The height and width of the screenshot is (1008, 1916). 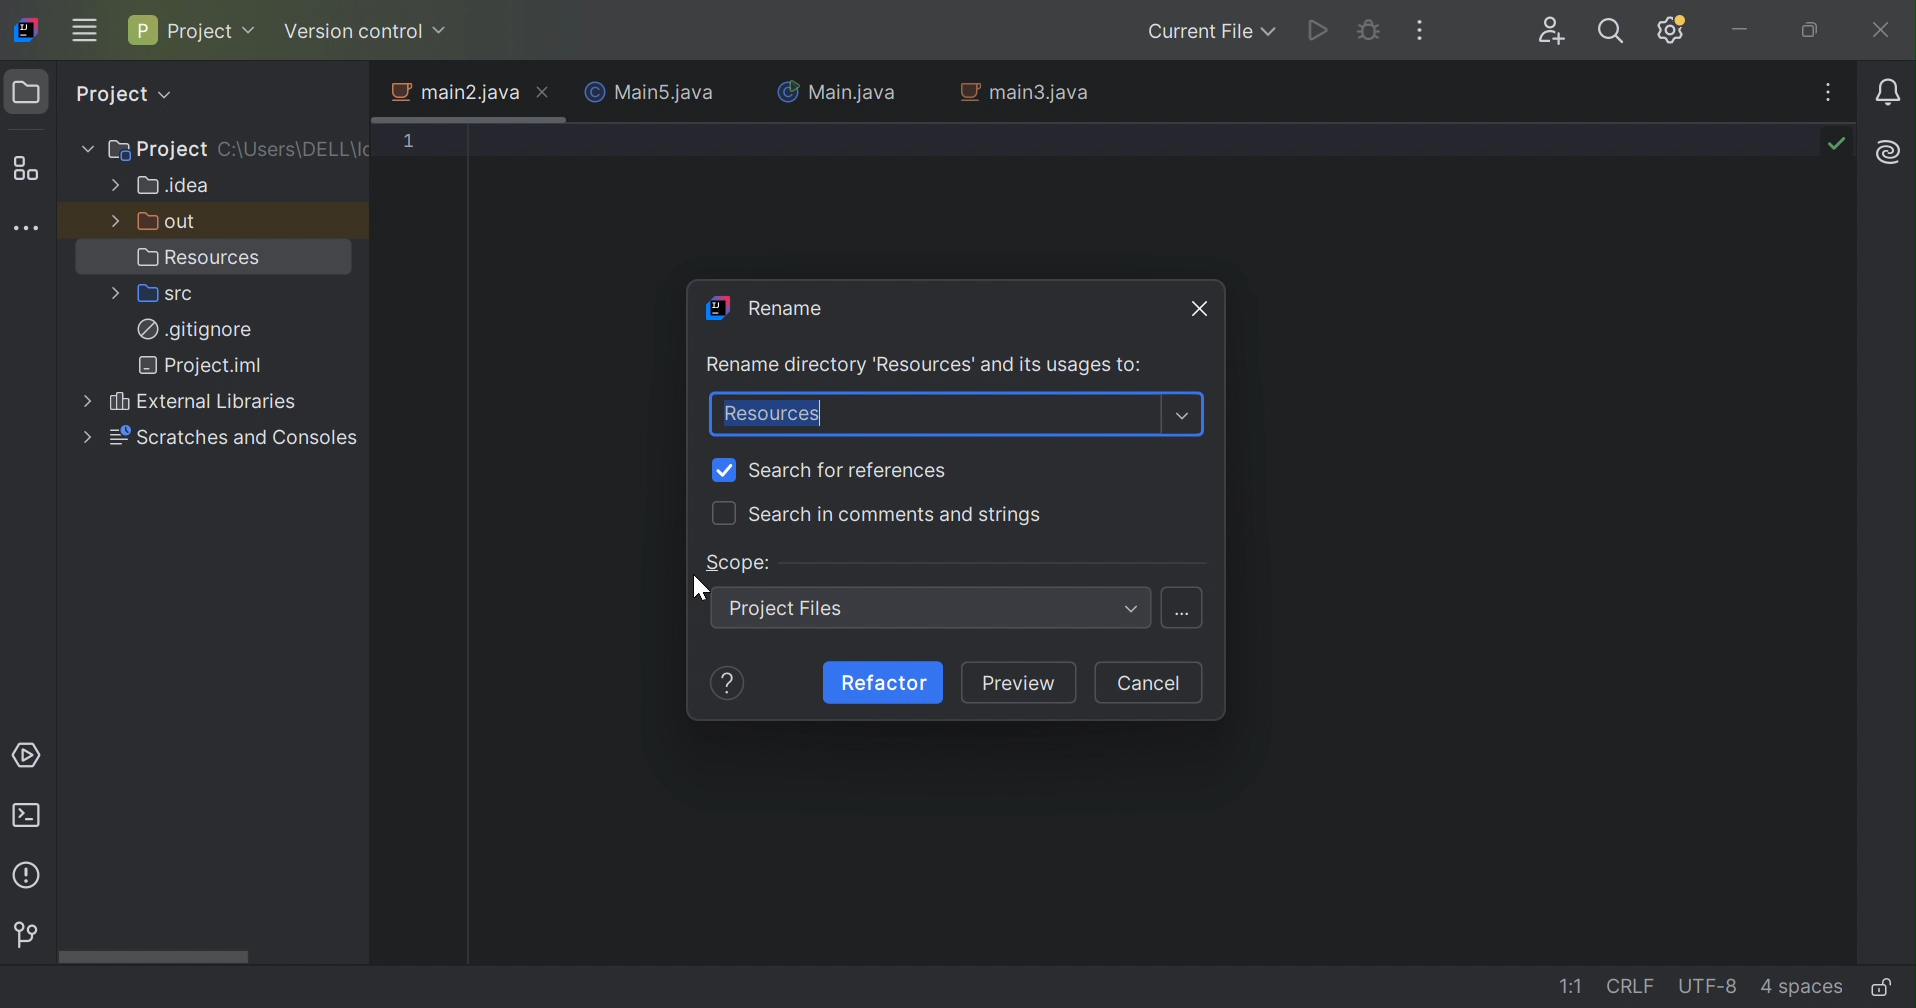 What do you see at coordinates (763, 304) in the screenshot?
I see `Rename` at bounding box center [763, 304].